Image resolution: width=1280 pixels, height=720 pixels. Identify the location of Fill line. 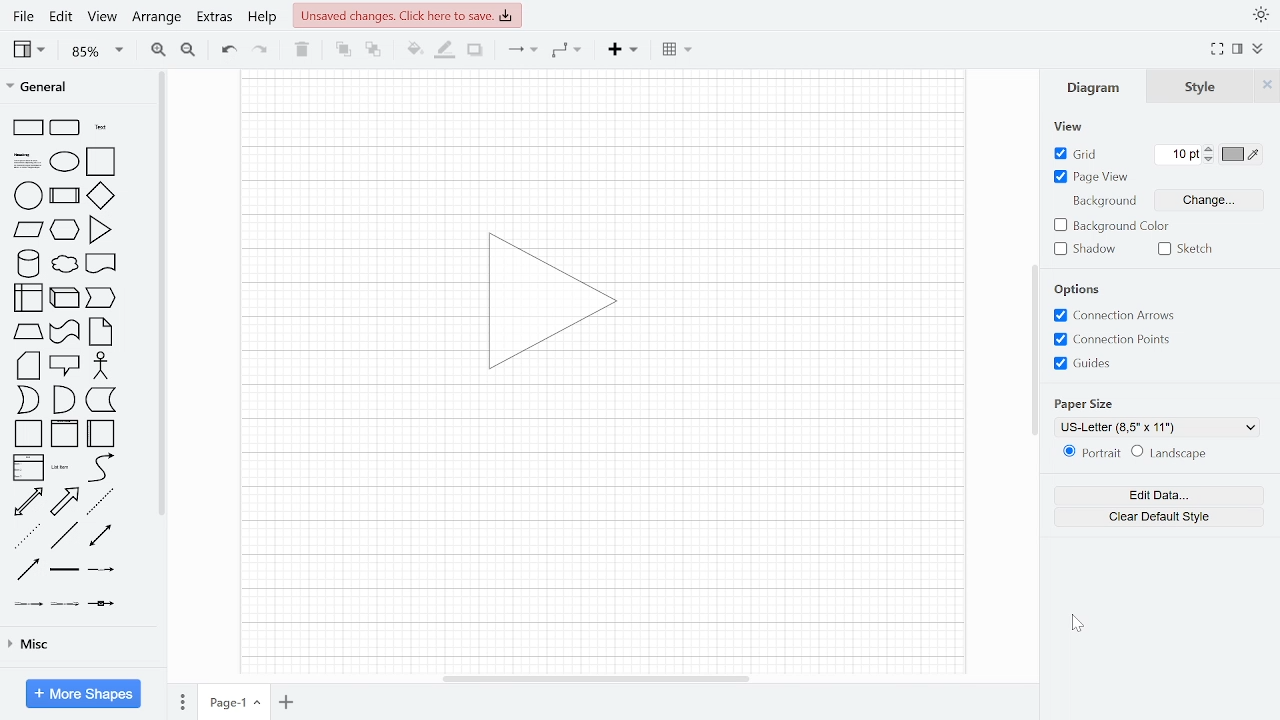
(446, 50).